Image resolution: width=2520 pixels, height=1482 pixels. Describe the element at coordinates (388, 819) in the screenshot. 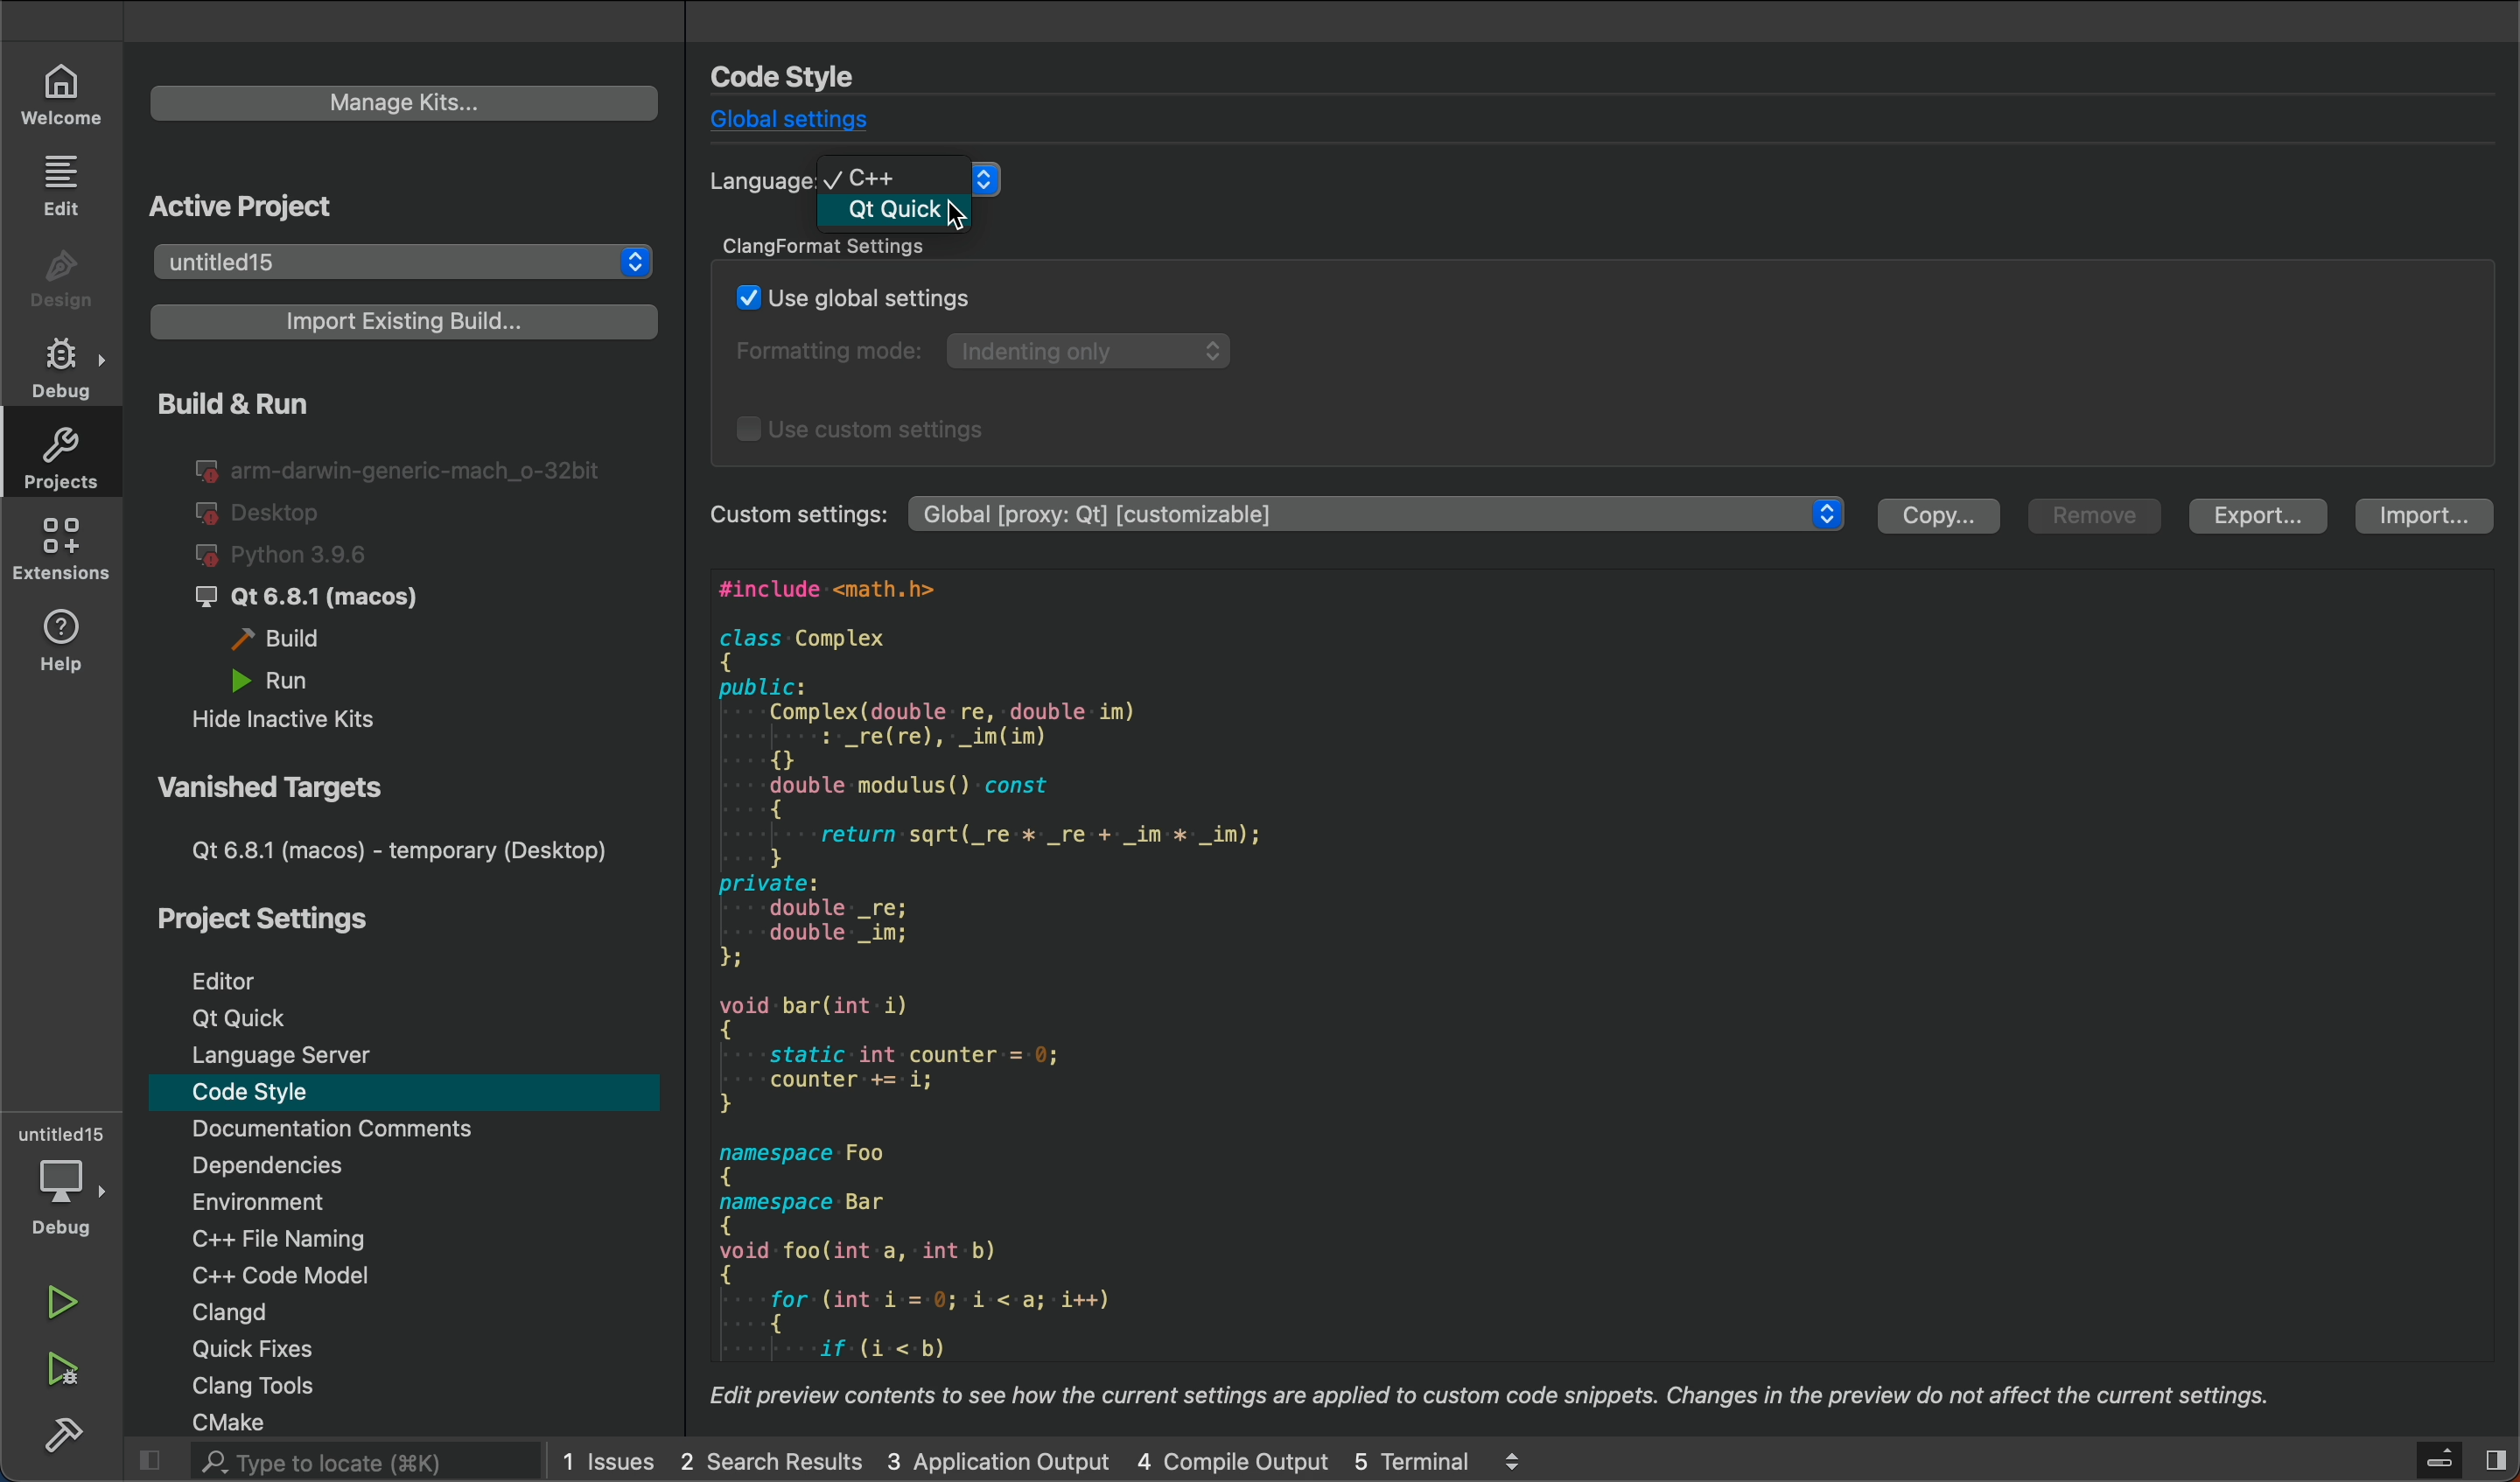

I see `targets` at that location.